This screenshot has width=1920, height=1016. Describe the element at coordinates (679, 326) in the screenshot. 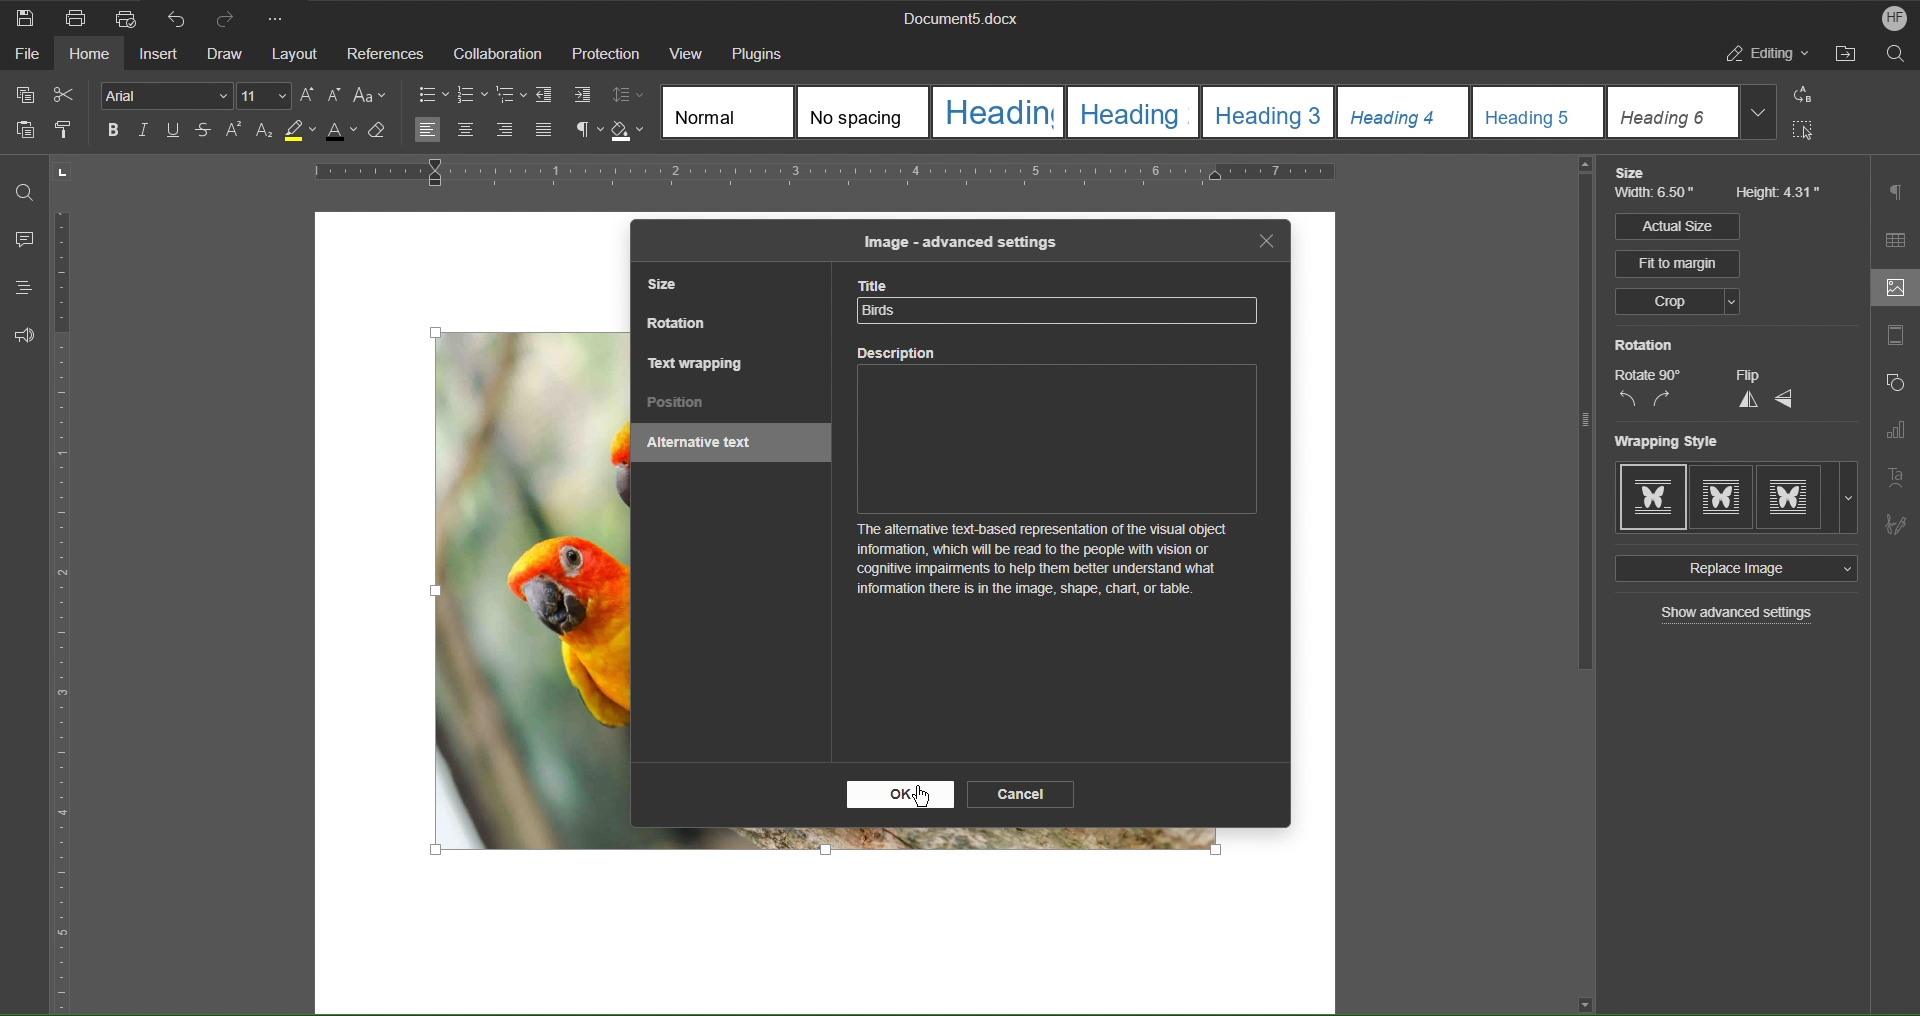

I see `Rotation` at that location.